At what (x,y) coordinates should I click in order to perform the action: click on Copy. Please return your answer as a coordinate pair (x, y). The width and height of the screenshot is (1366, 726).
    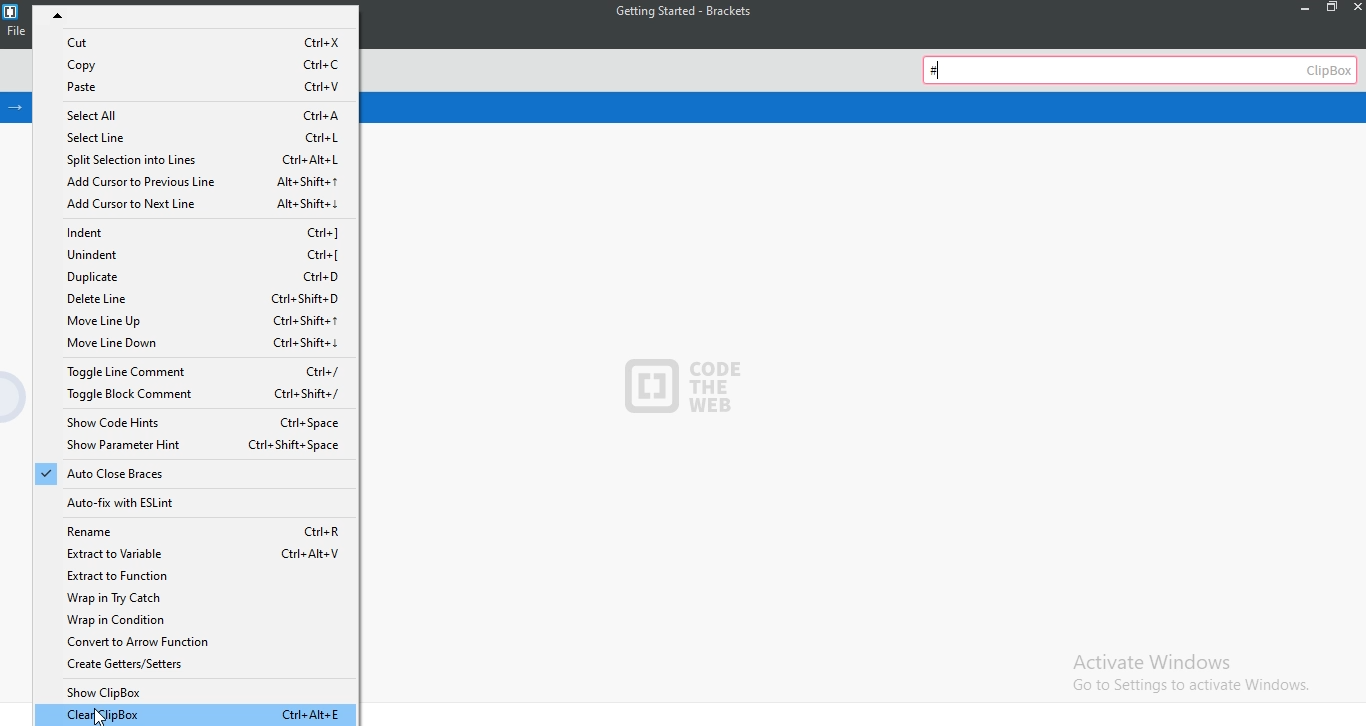
    Looking at the image, I should click on (203, 63).